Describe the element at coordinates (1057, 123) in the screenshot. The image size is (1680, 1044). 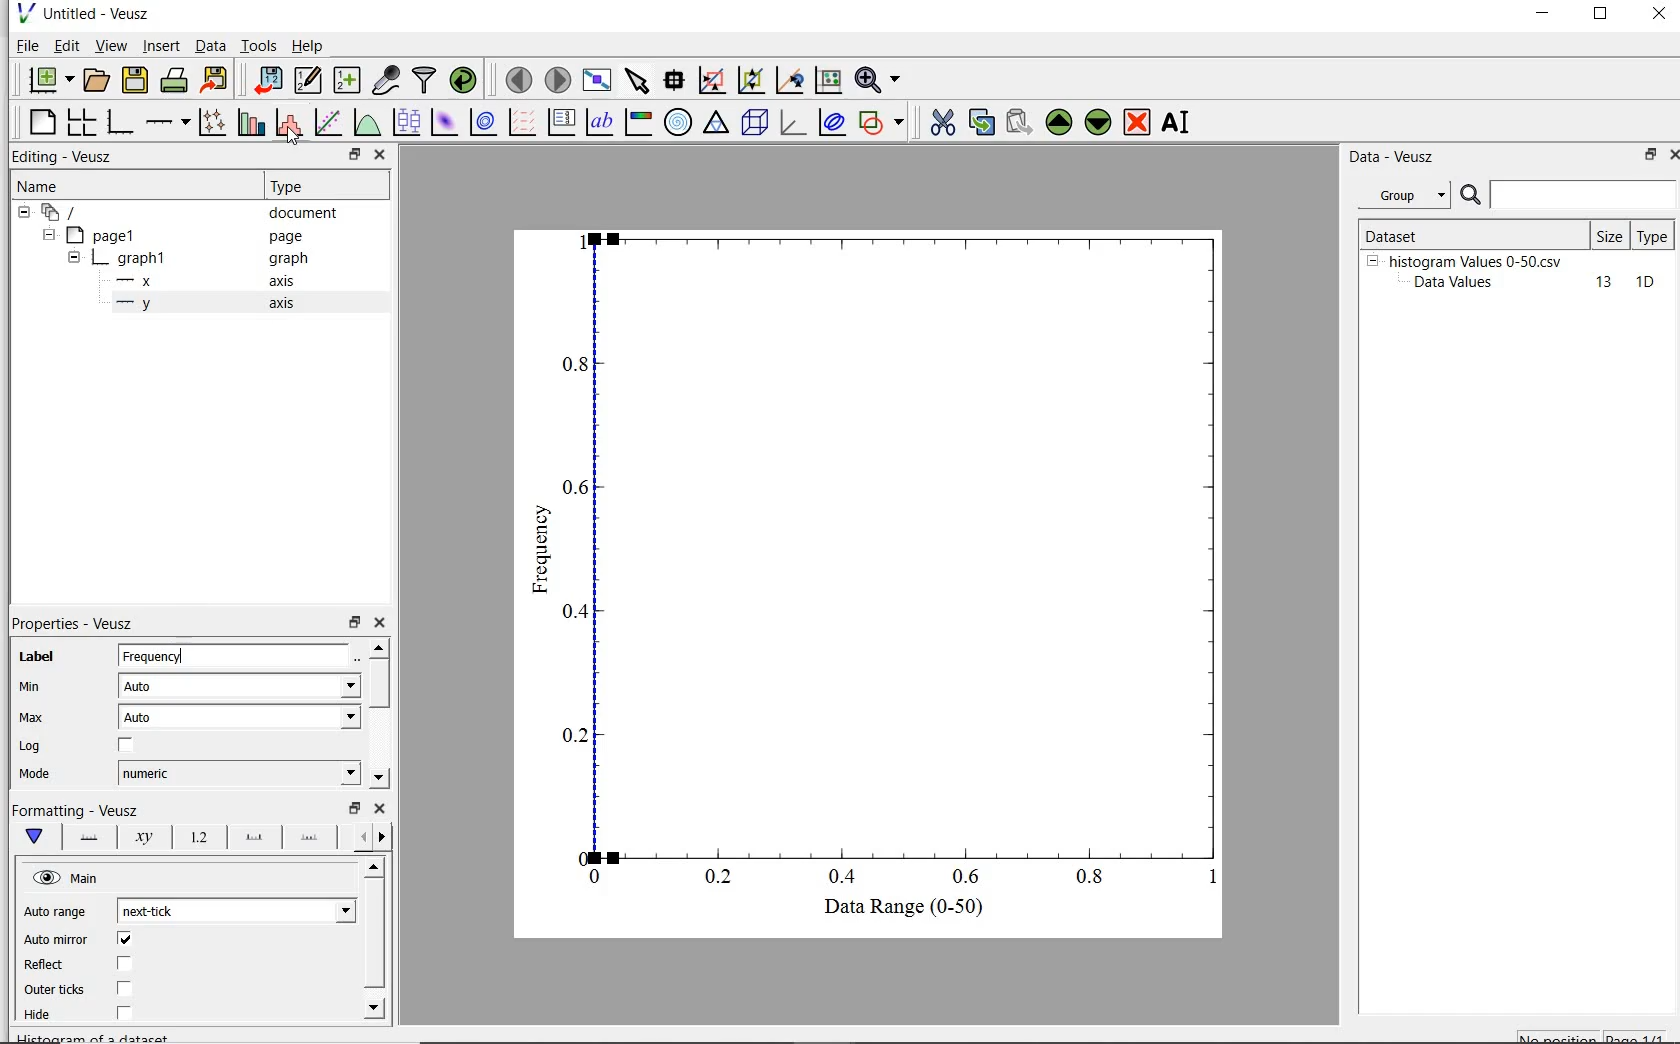
I see `move up the selected widget` at that location.